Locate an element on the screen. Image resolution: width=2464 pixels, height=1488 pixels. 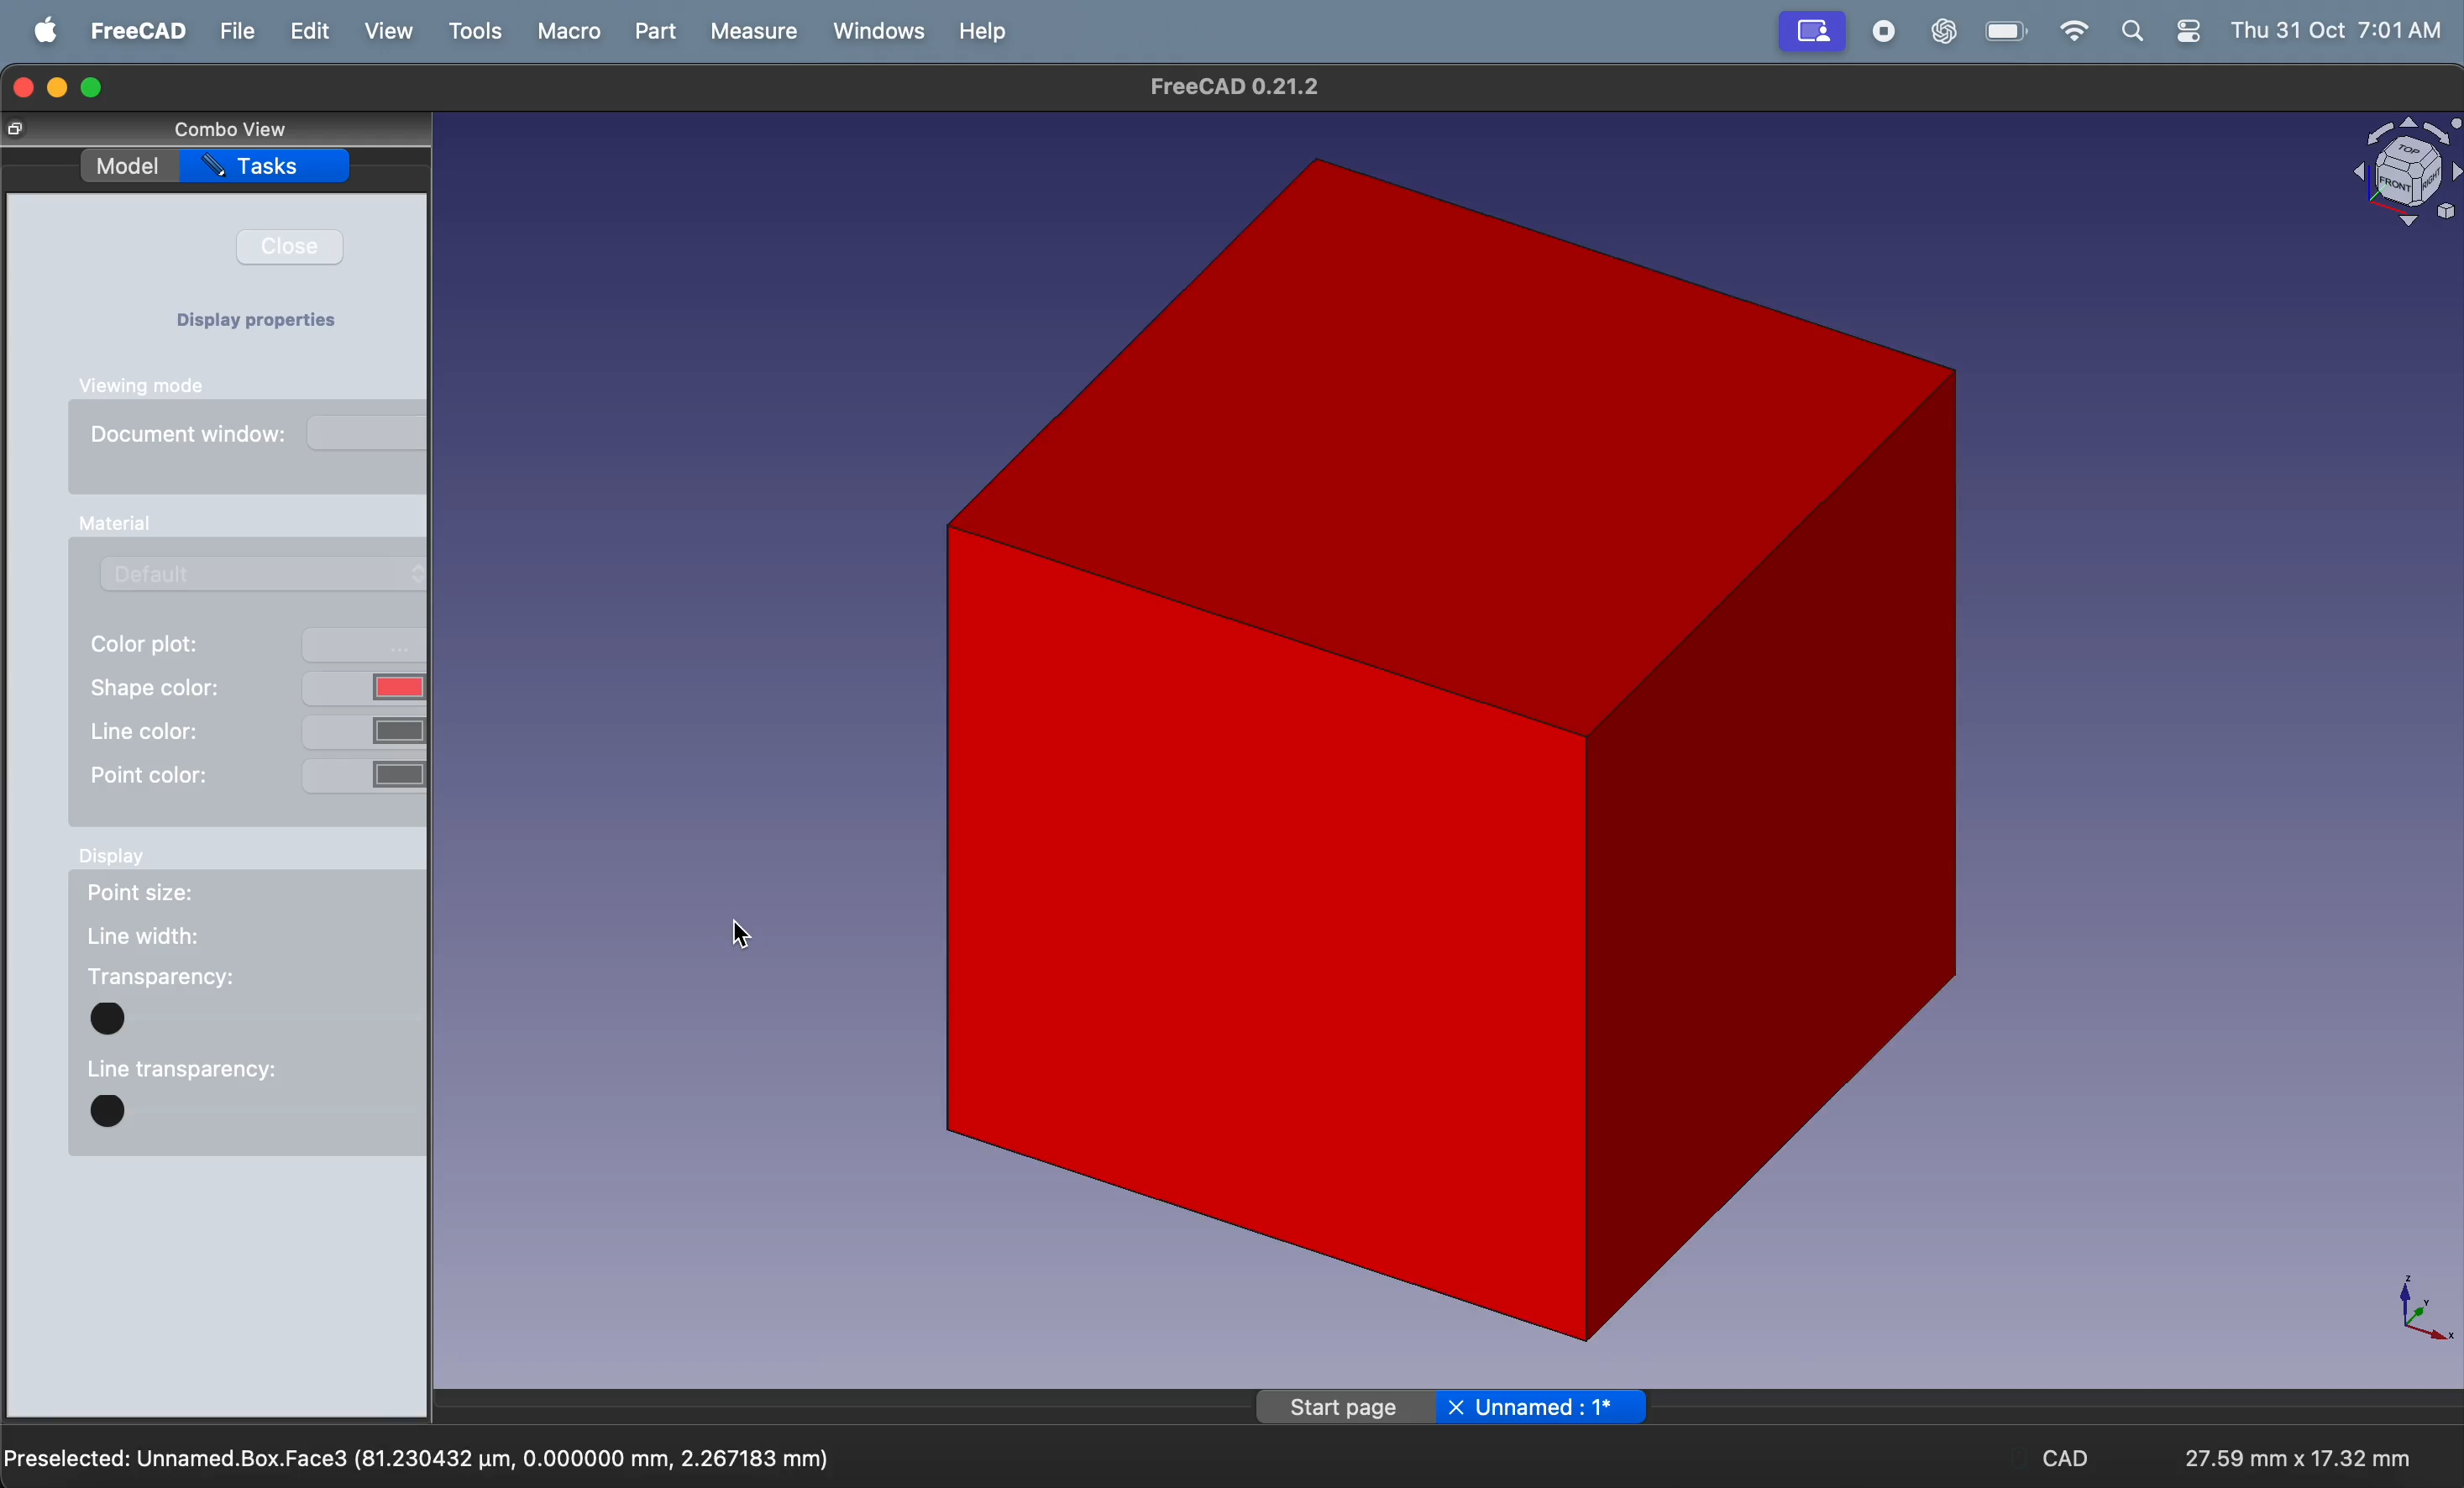
cursor is located at coordinates (729, 944).